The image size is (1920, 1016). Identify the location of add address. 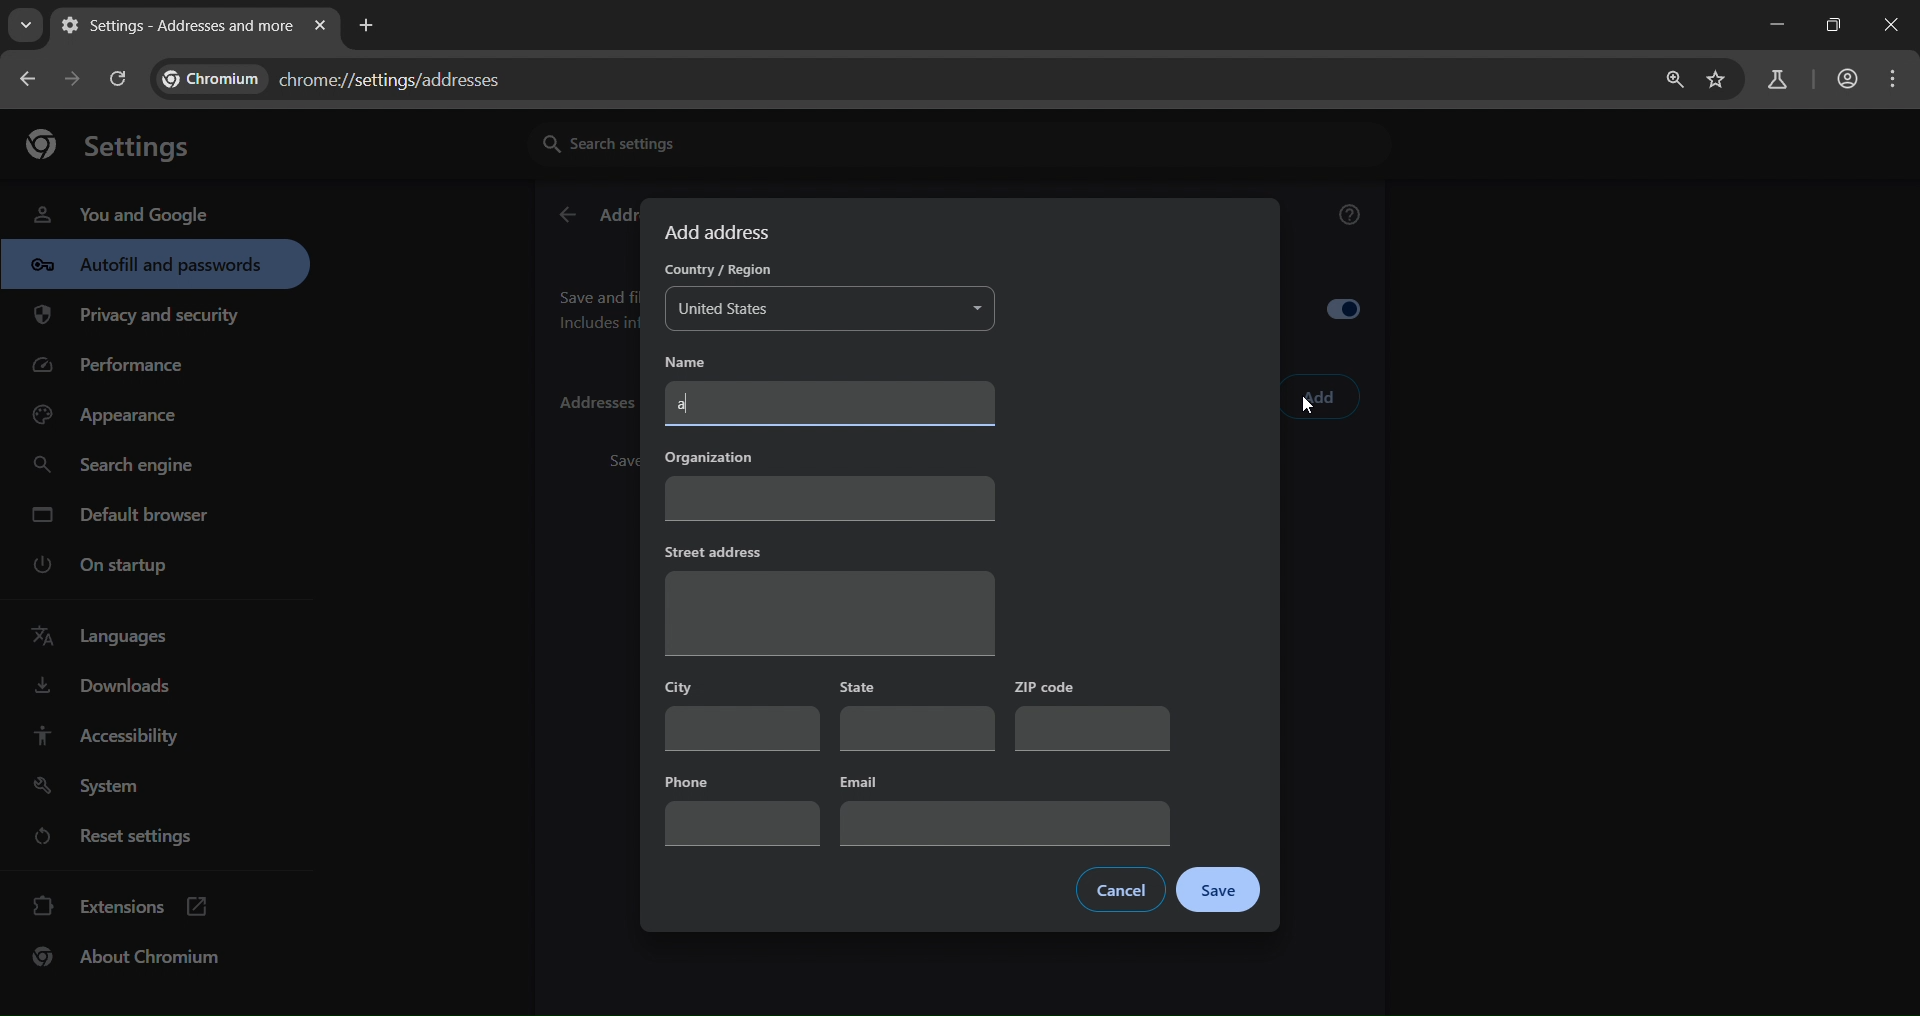
(721, 232).